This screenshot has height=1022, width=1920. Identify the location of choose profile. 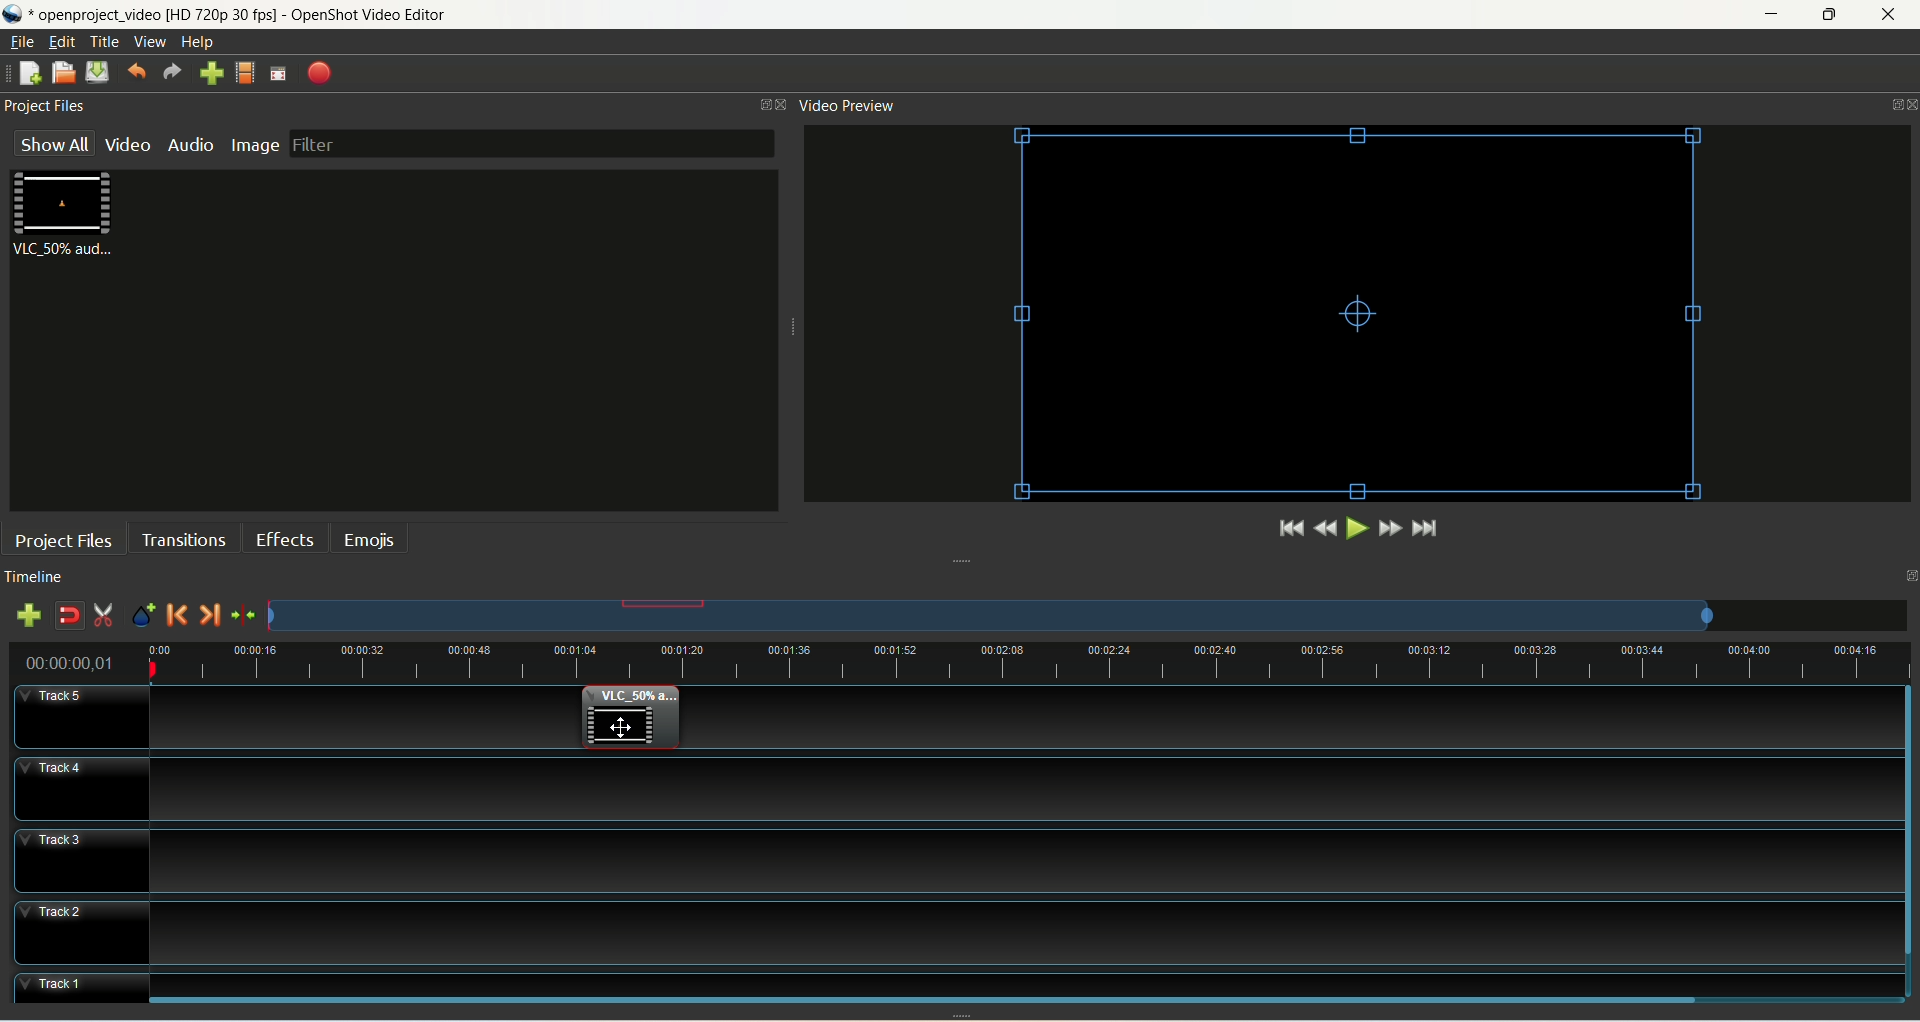
(245, 73).